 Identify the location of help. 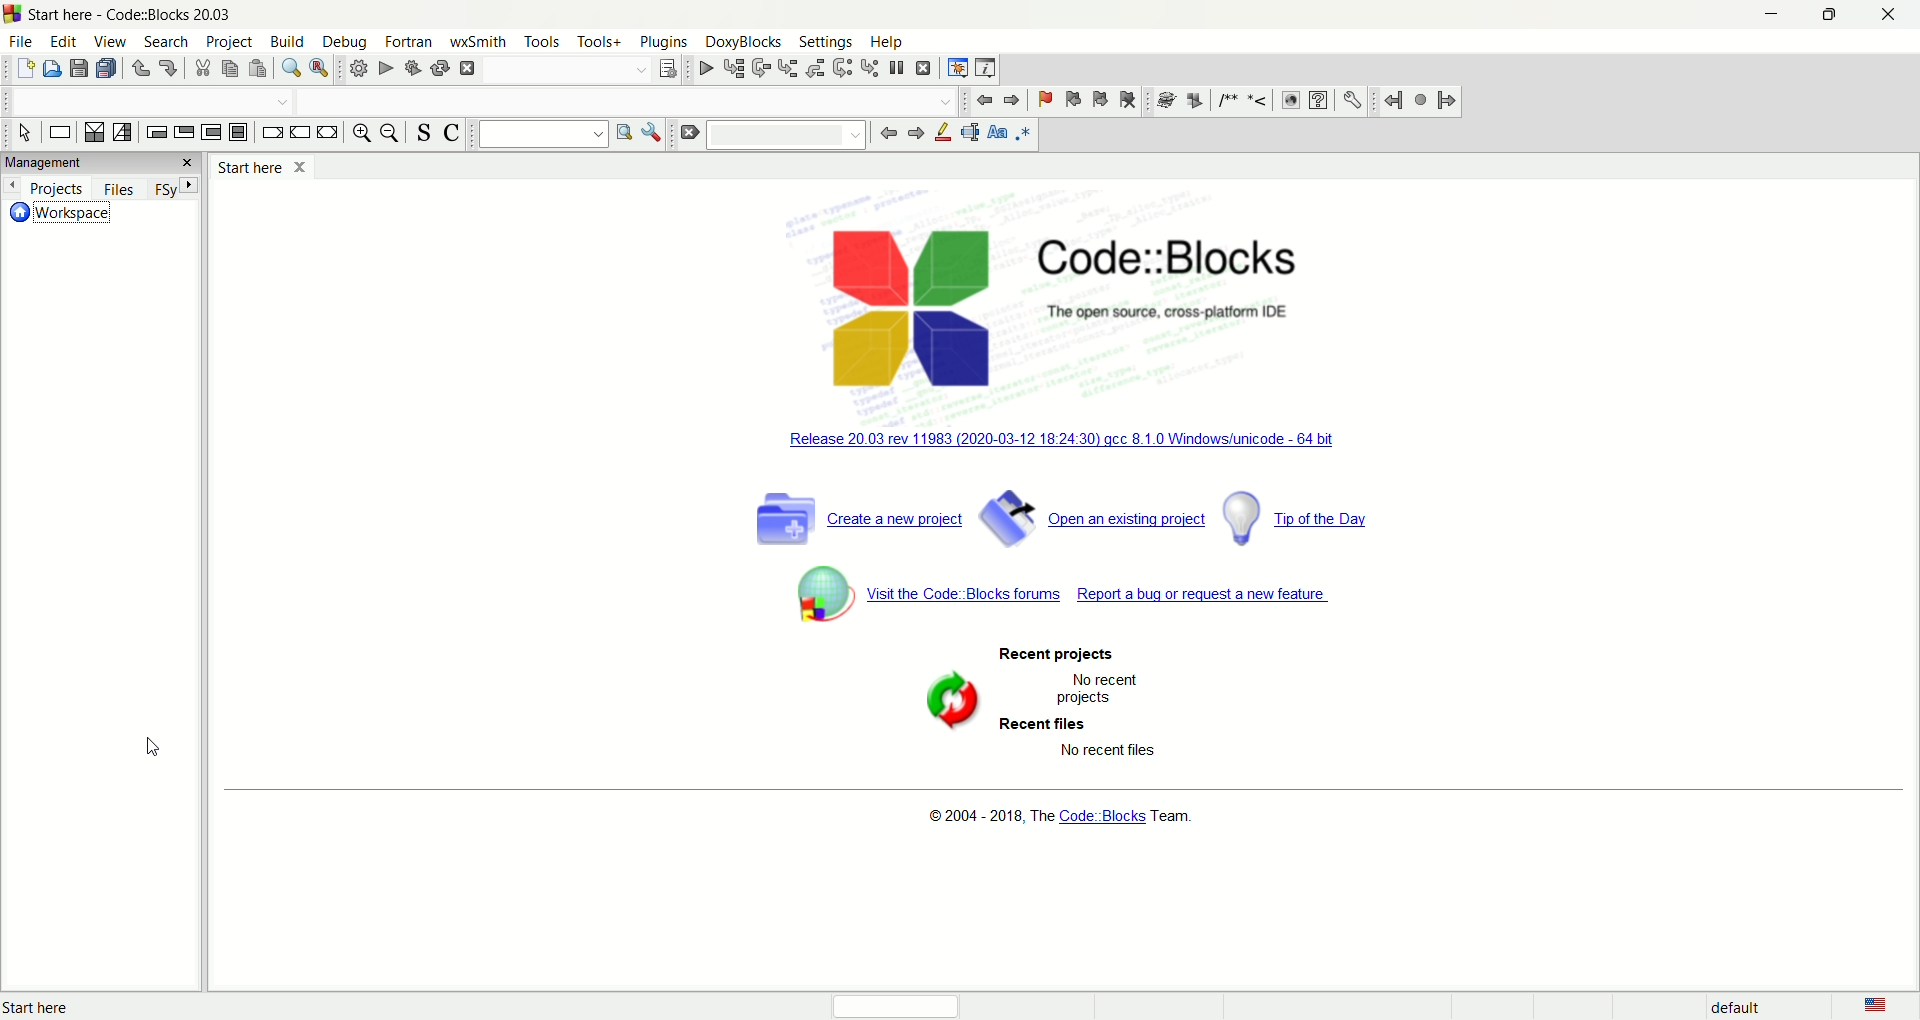
(1320, 102).